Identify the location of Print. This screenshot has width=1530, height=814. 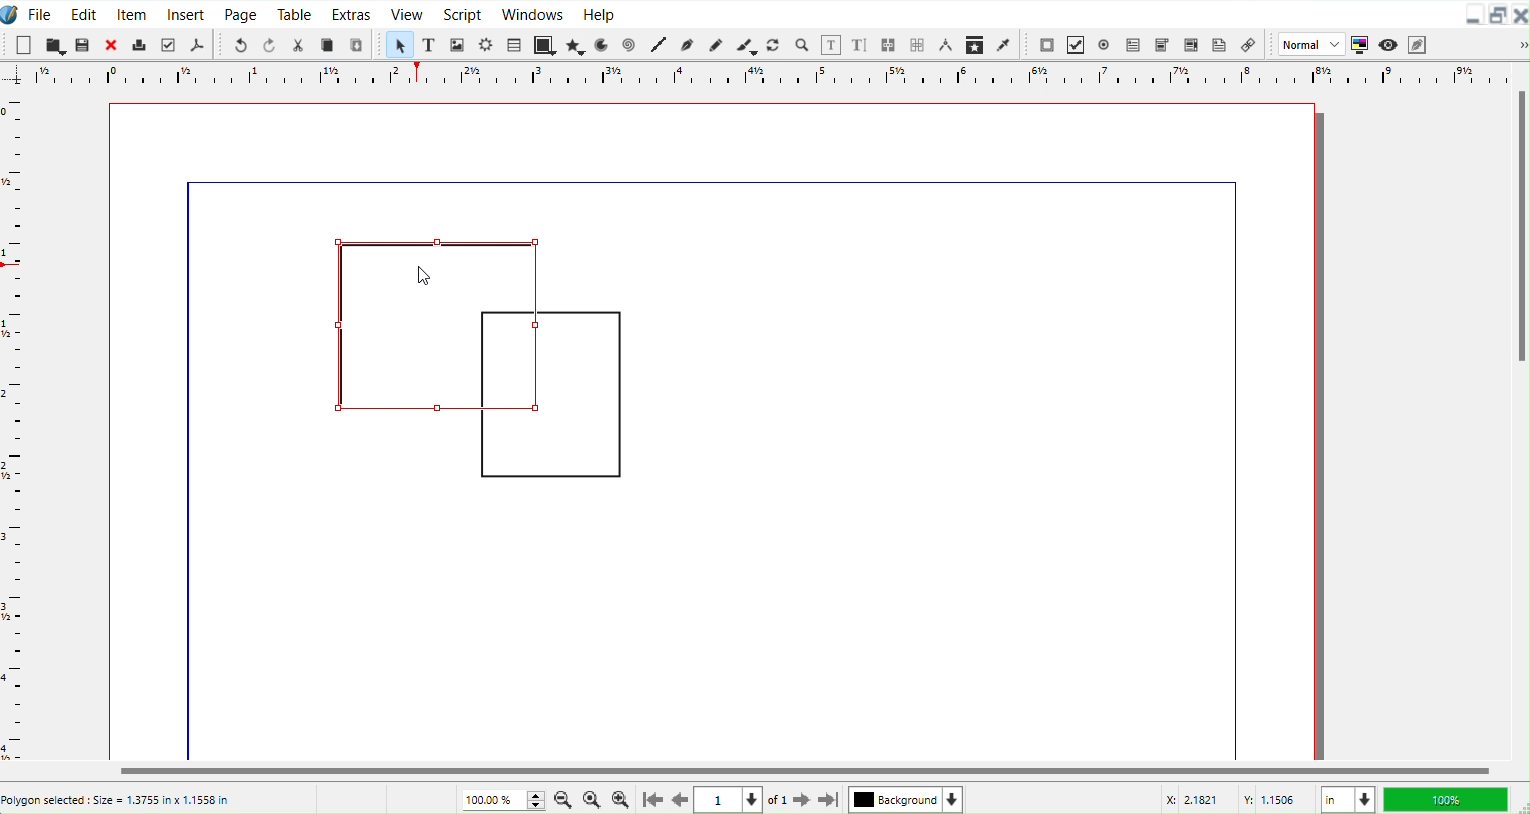
(138, 45).